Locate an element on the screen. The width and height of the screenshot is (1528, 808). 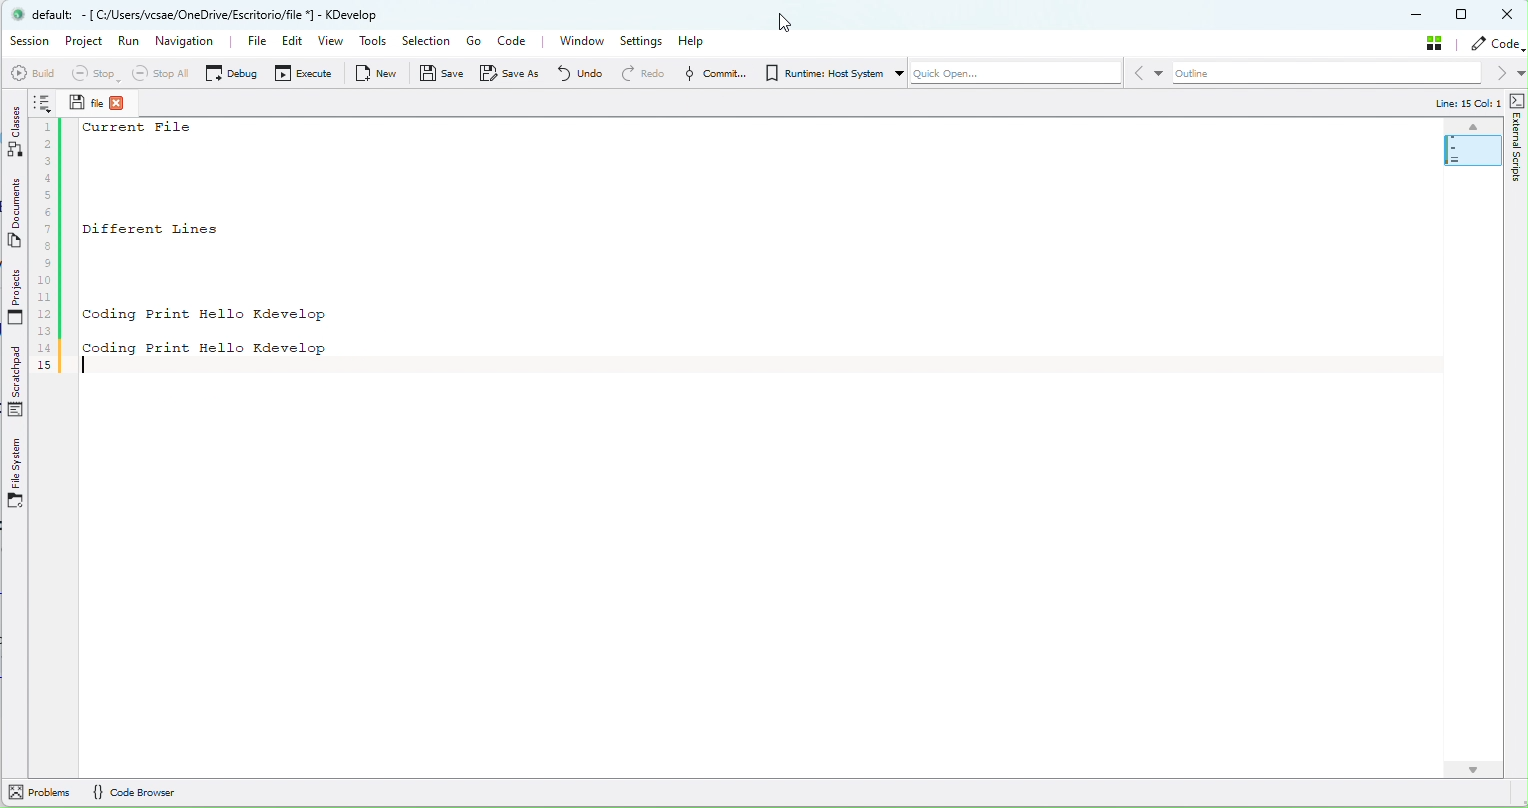
Stop all is located at coordinates (157, 73).